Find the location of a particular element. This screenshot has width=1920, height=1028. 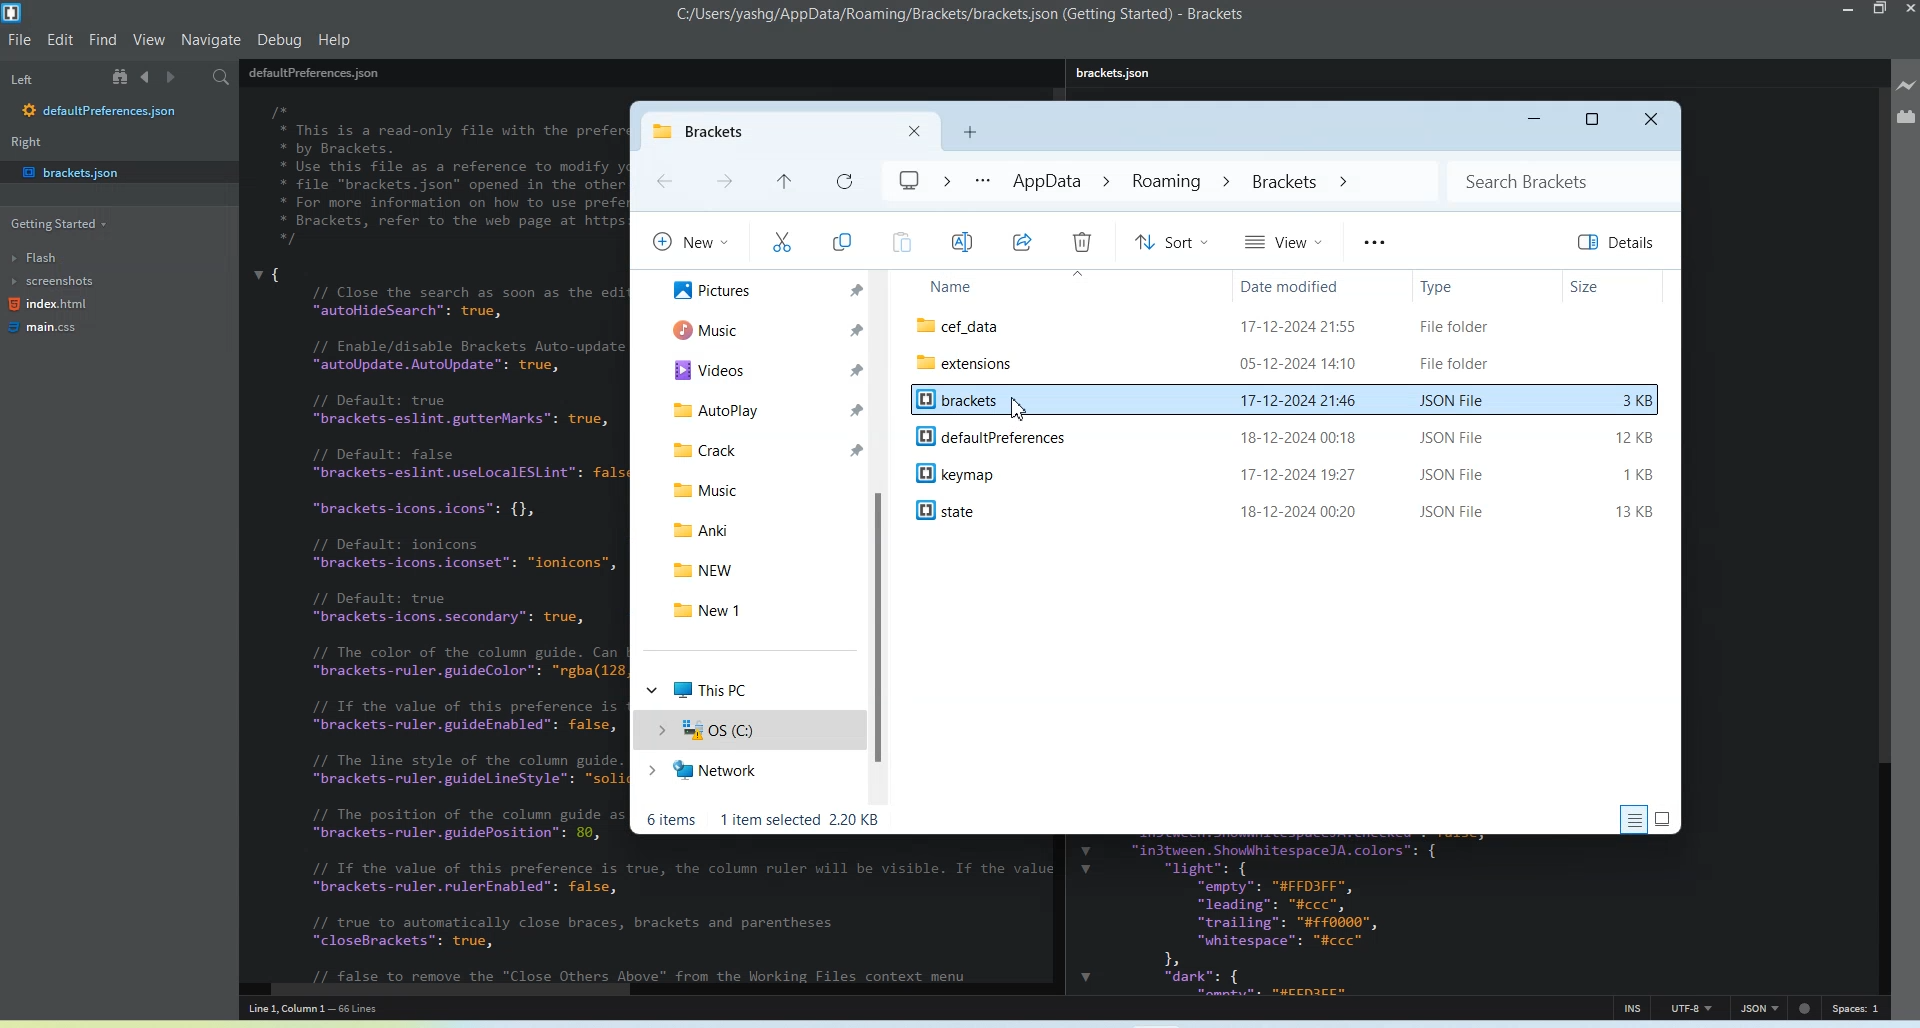

OS is located at coordinates (748, 730).